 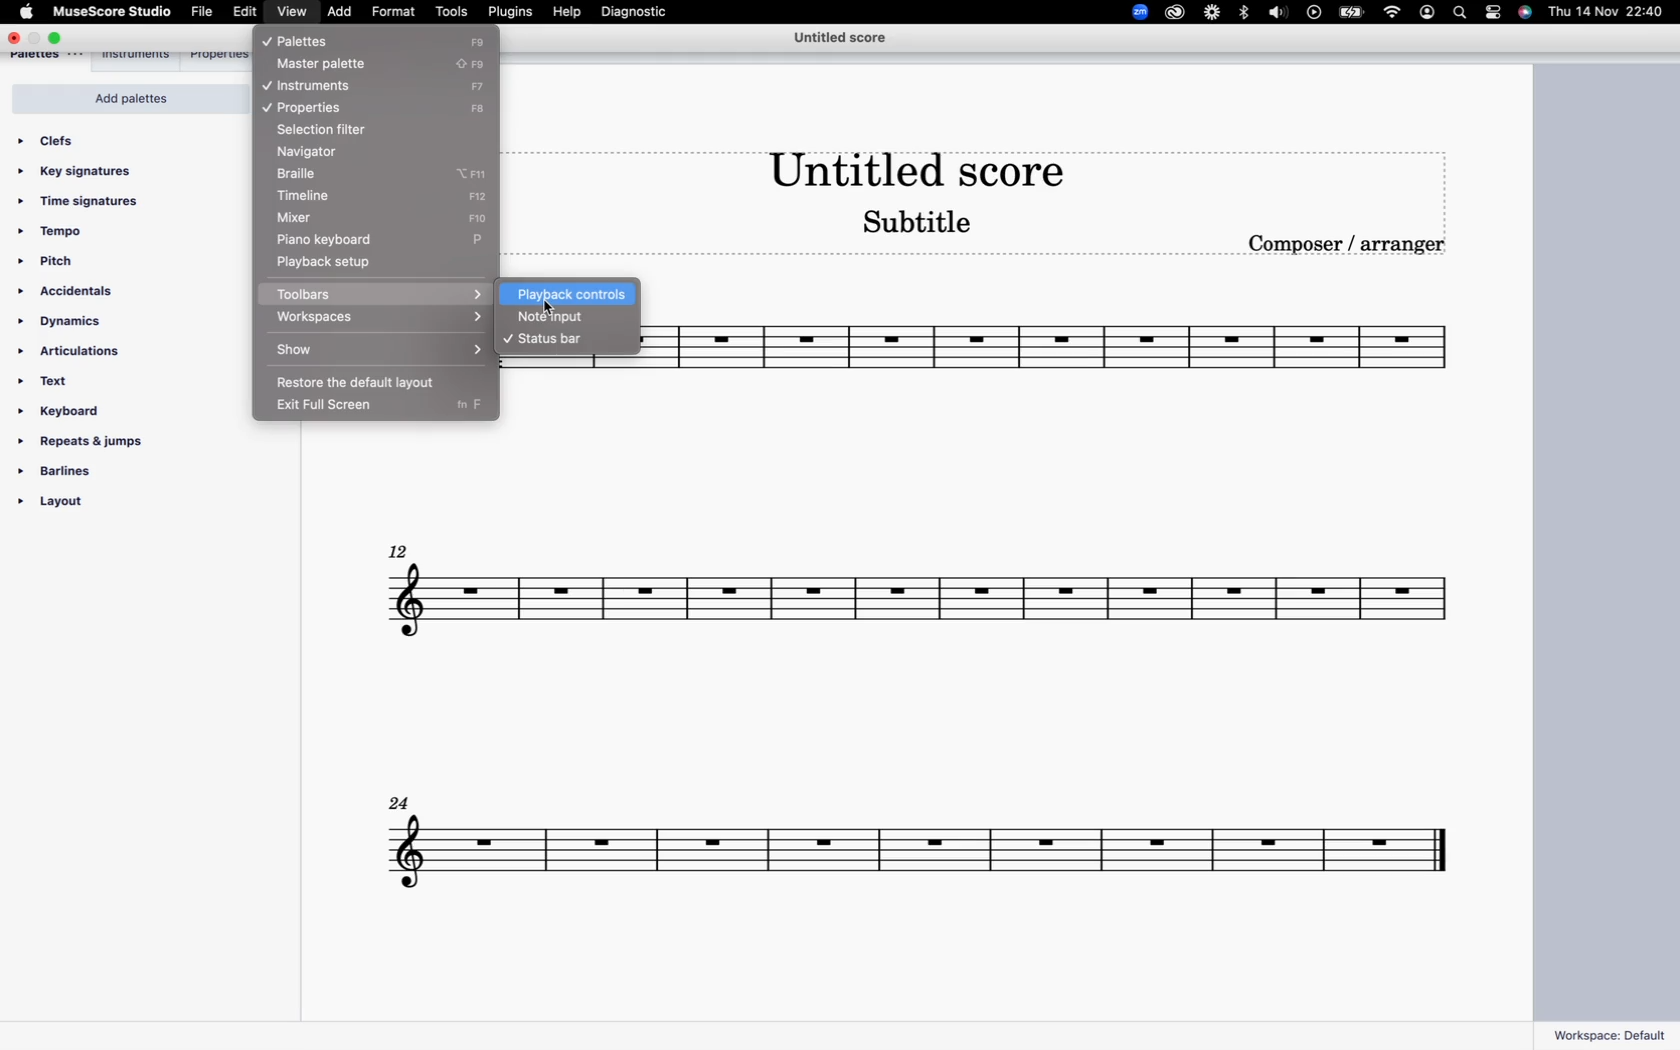 I want to click on articulations, so click(x=80, y=352).